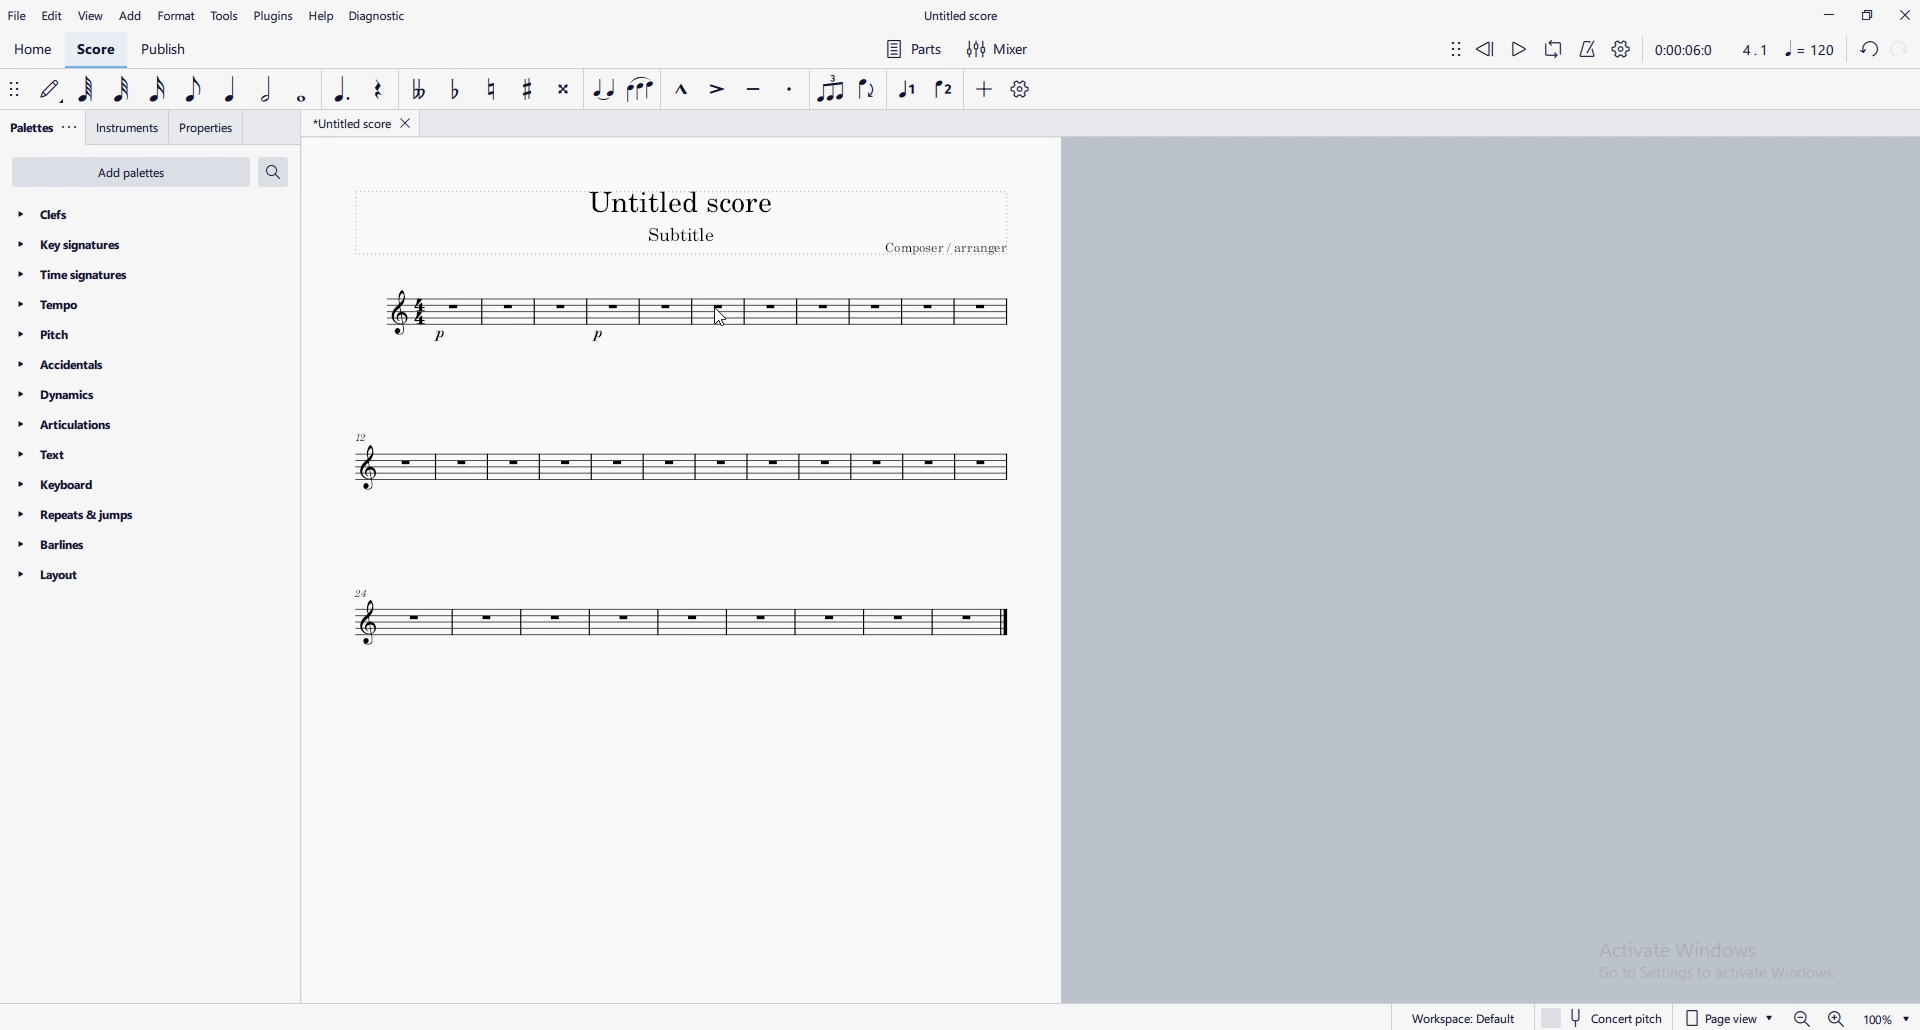 Image resolution: width=1920 pixels, height=1030 pixels. What do you see at coordinates (125, 576) in the screenshot?
I see `layout` at bounding box center [125, 576].